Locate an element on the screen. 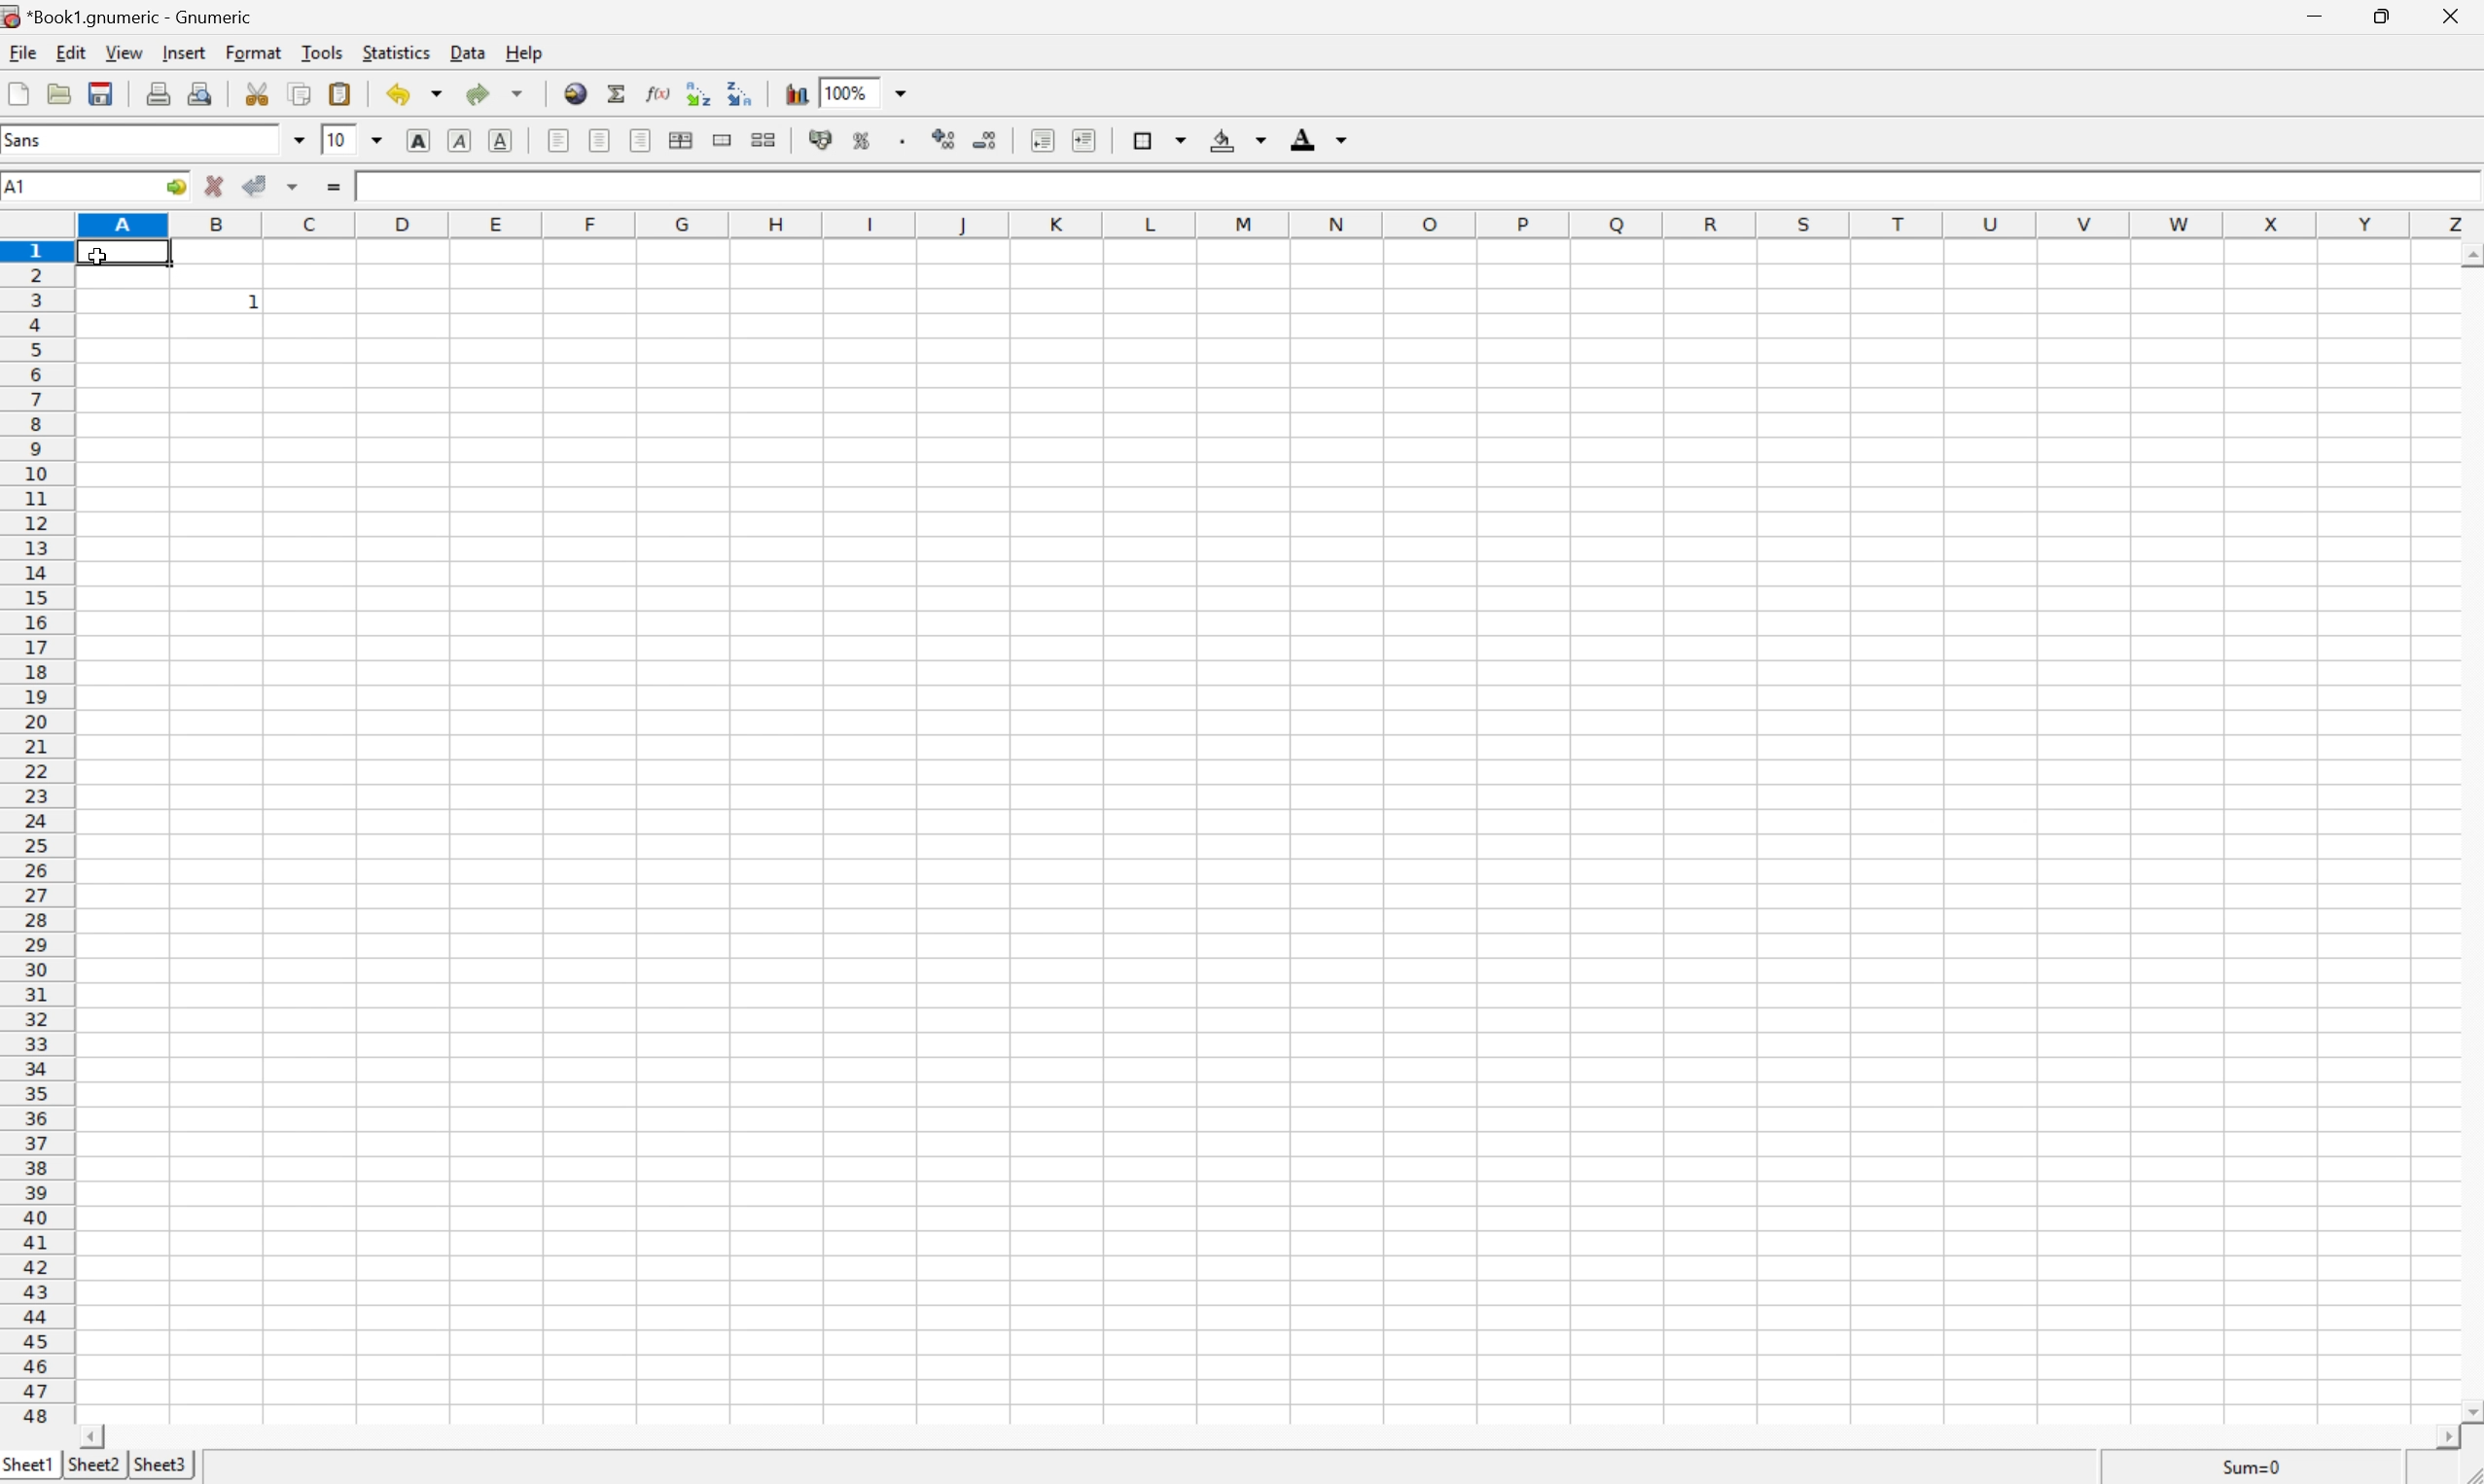 The width and height of the screenshot is (2484, 1484). scroll up is located at coordinates (2468, 260).